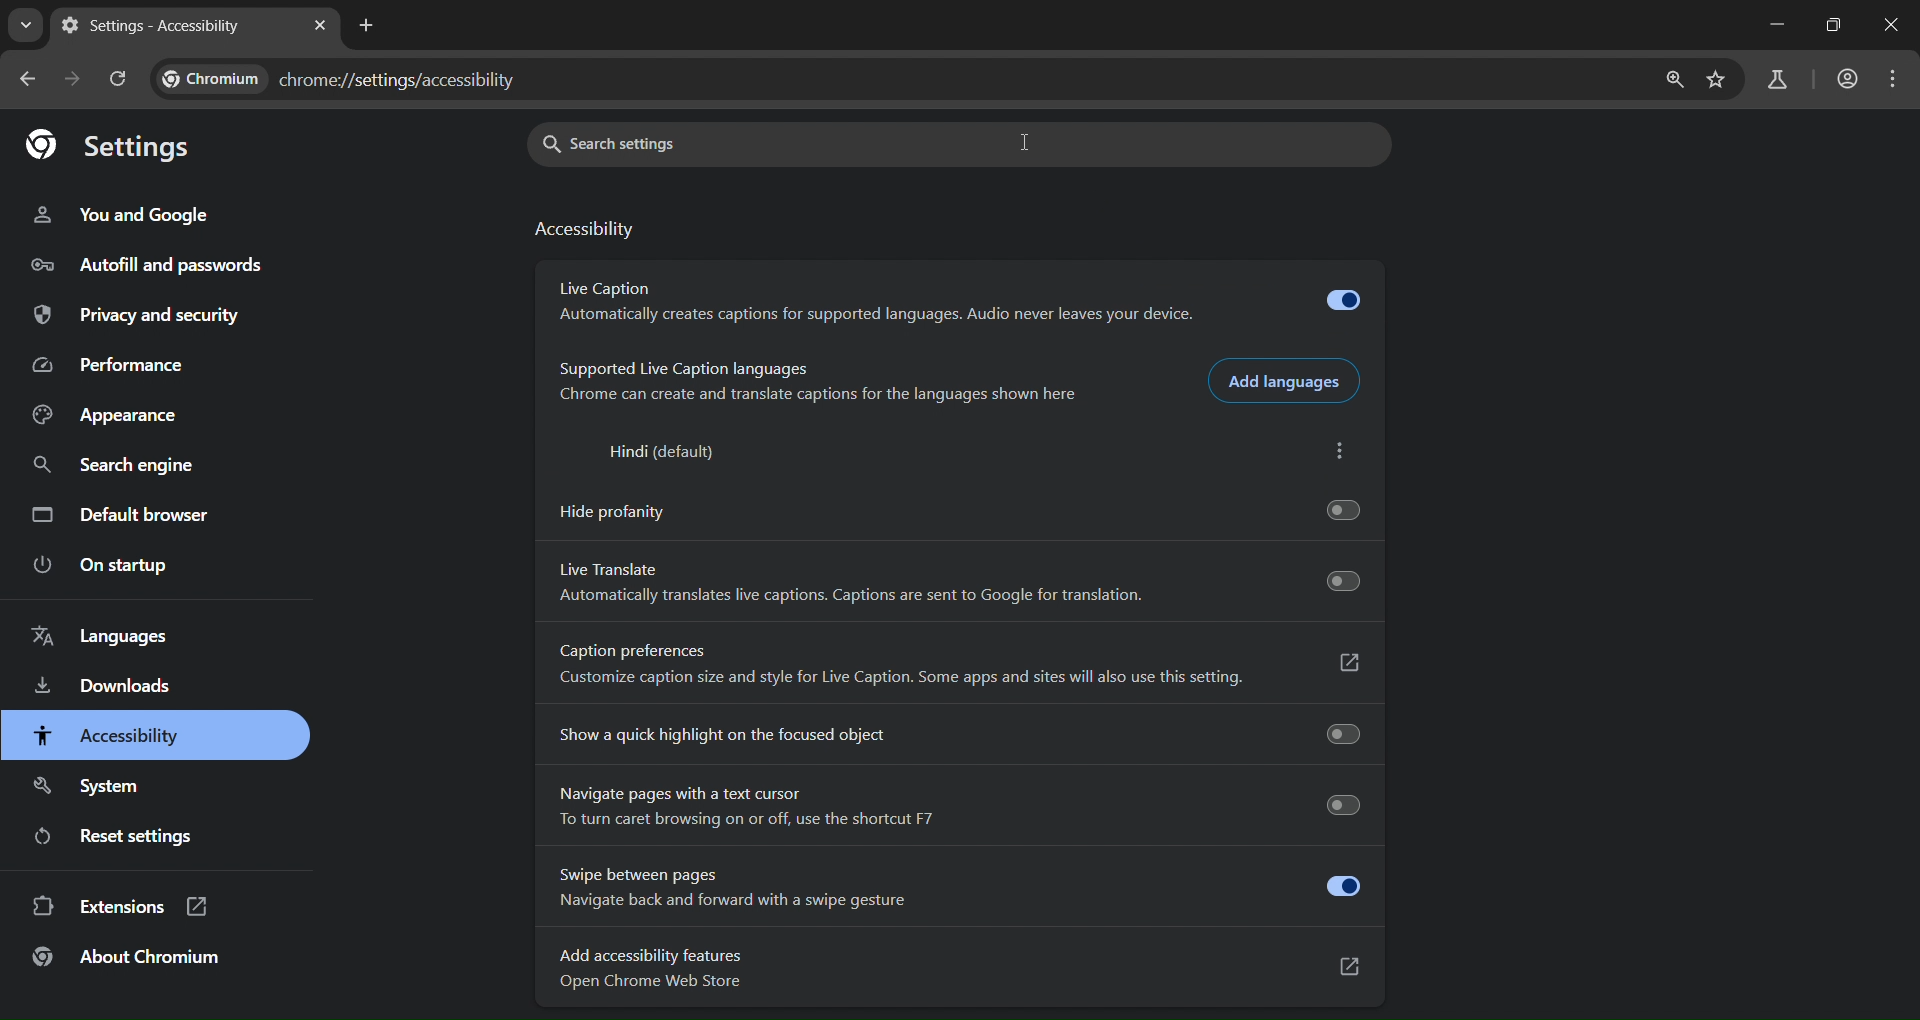  What do you see at coordinates (954, 806) in the screenshot?
I see `Navigate pages with a text cursor
To turn caret browsing on or off, use the shortcut F7` at bounding box center [954, 806].